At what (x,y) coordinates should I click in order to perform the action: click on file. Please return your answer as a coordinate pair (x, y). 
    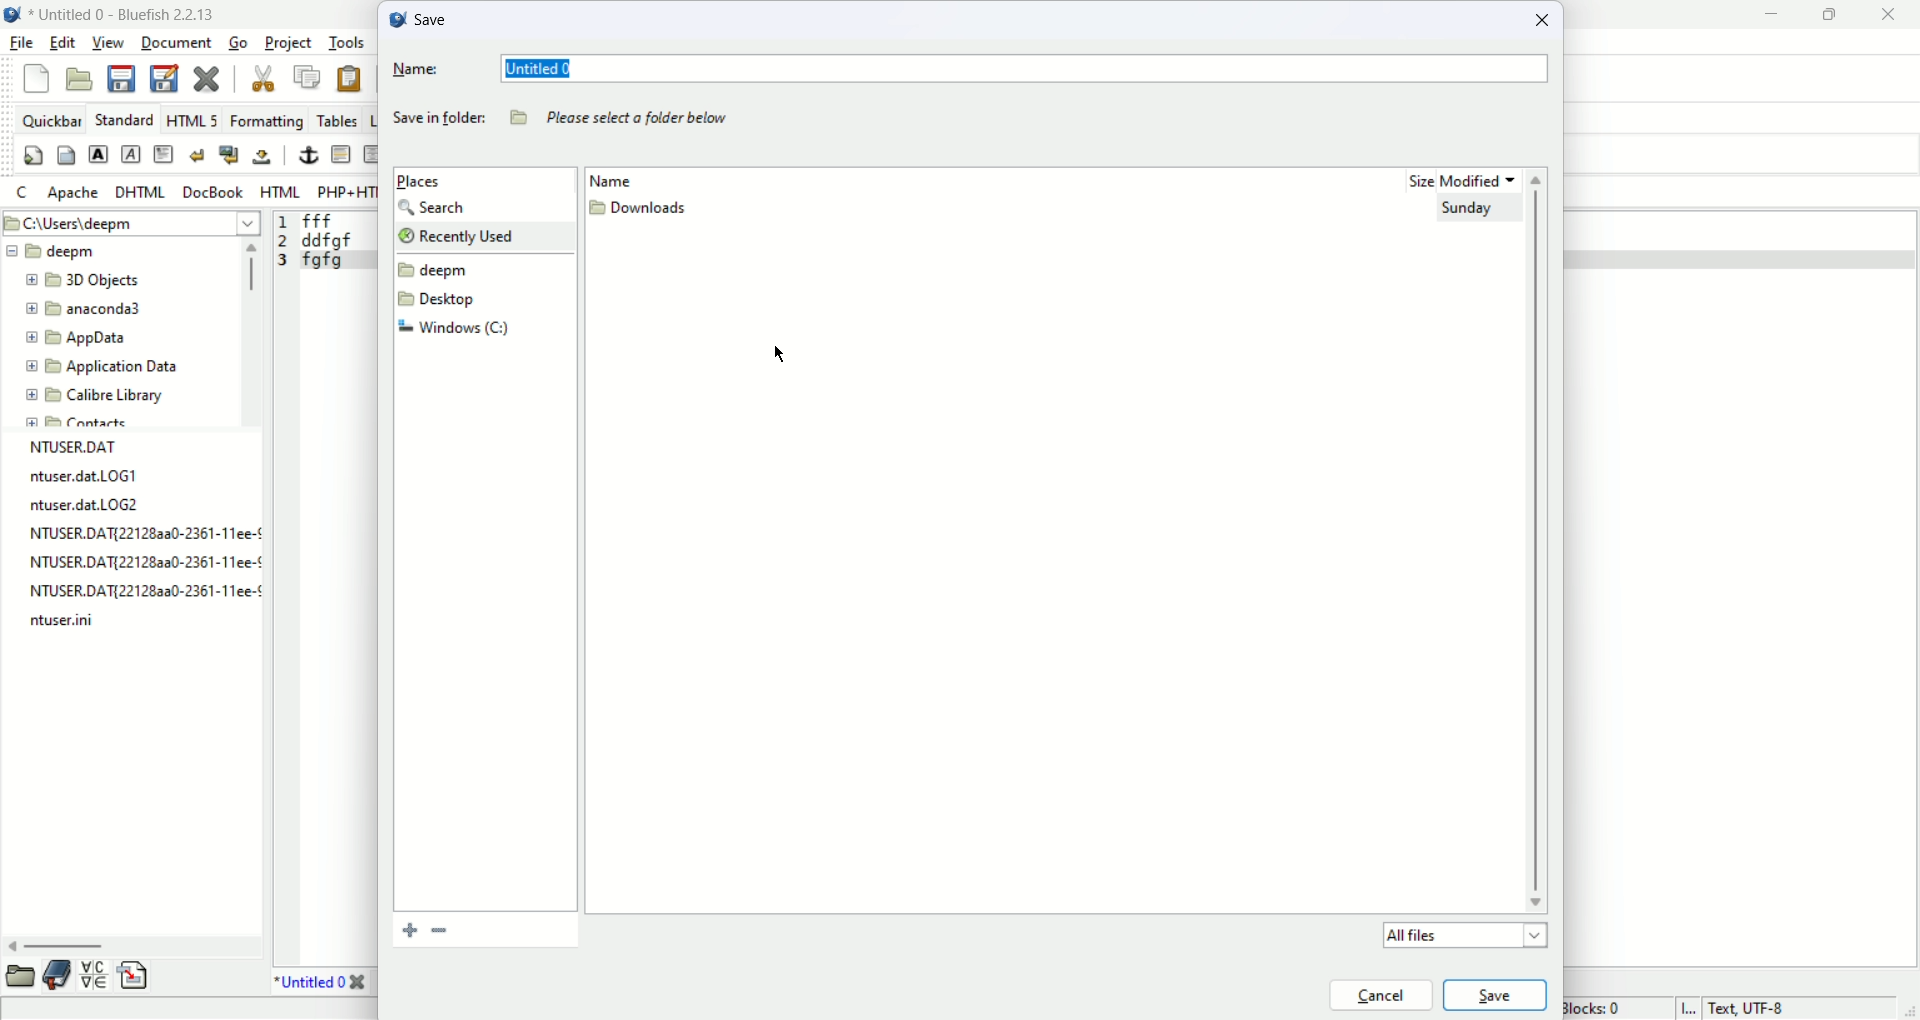
    Looking at the image, I should click on (22, 43).